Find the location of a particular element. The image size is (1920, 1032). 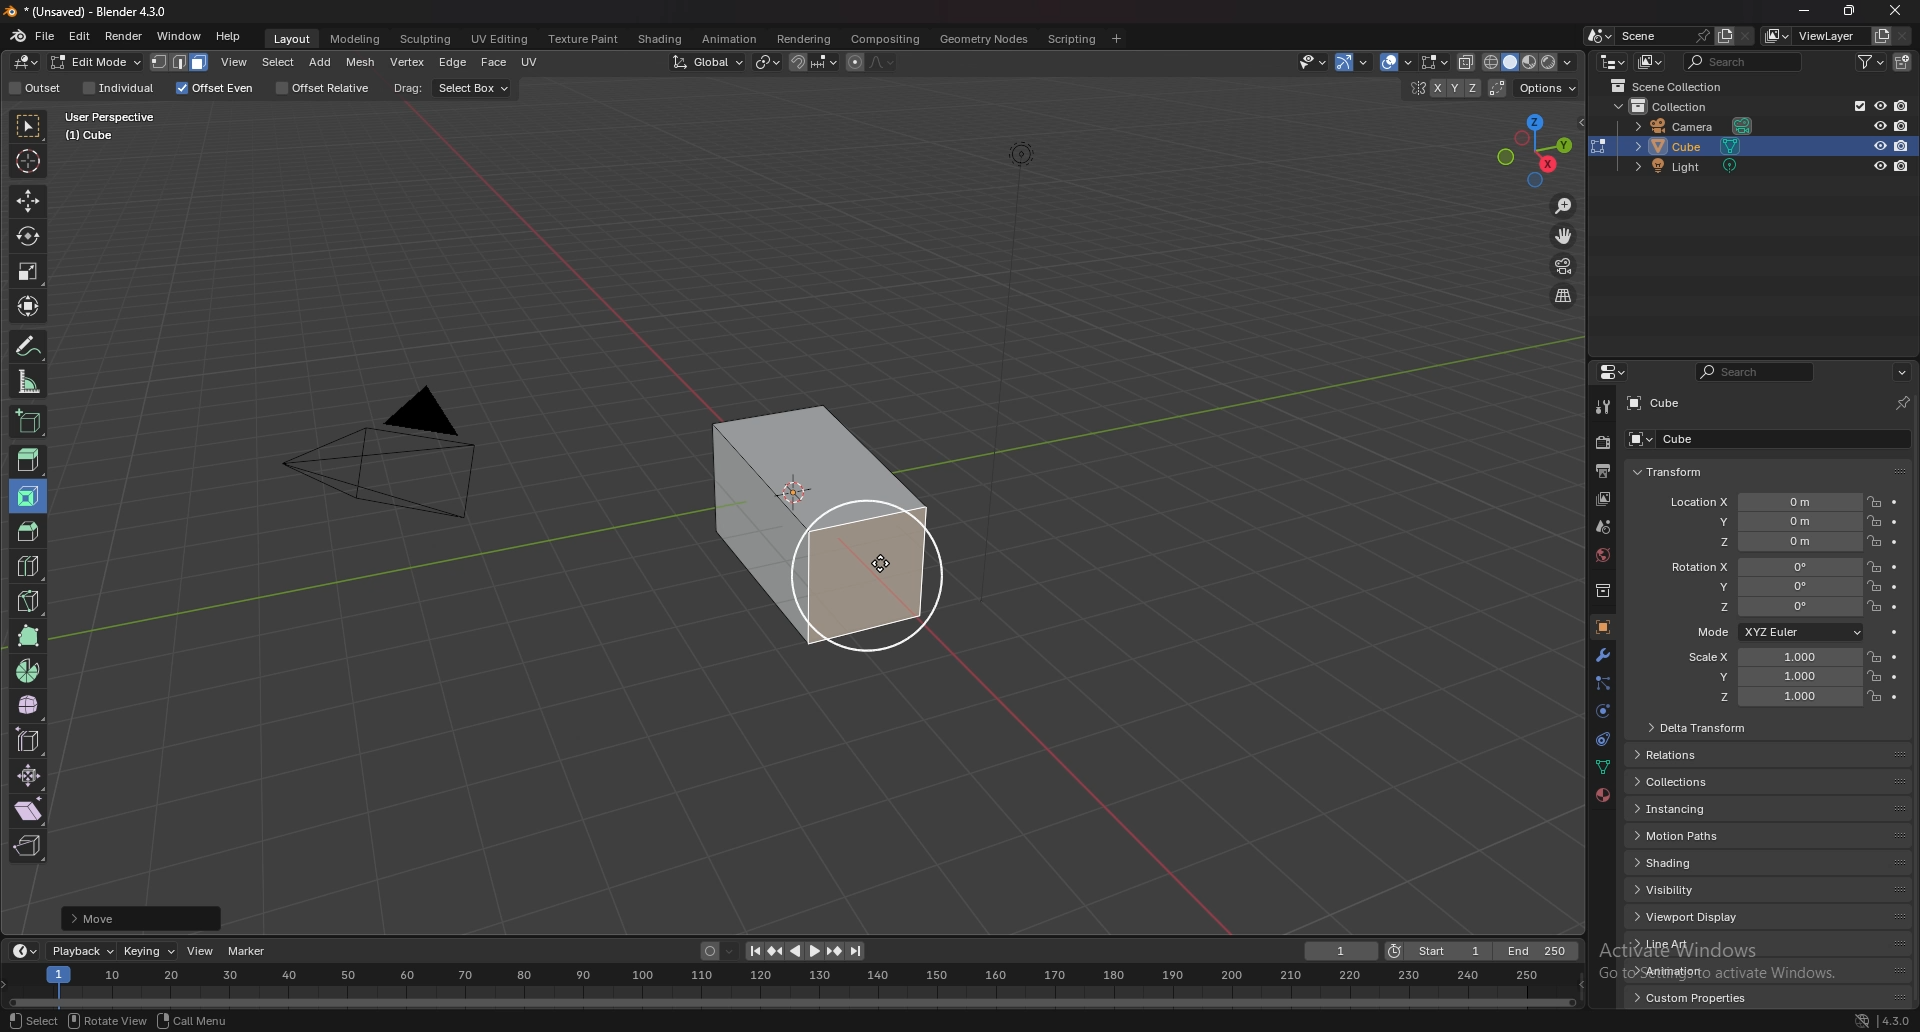

add view layer is located at coordinates (1880, 35).